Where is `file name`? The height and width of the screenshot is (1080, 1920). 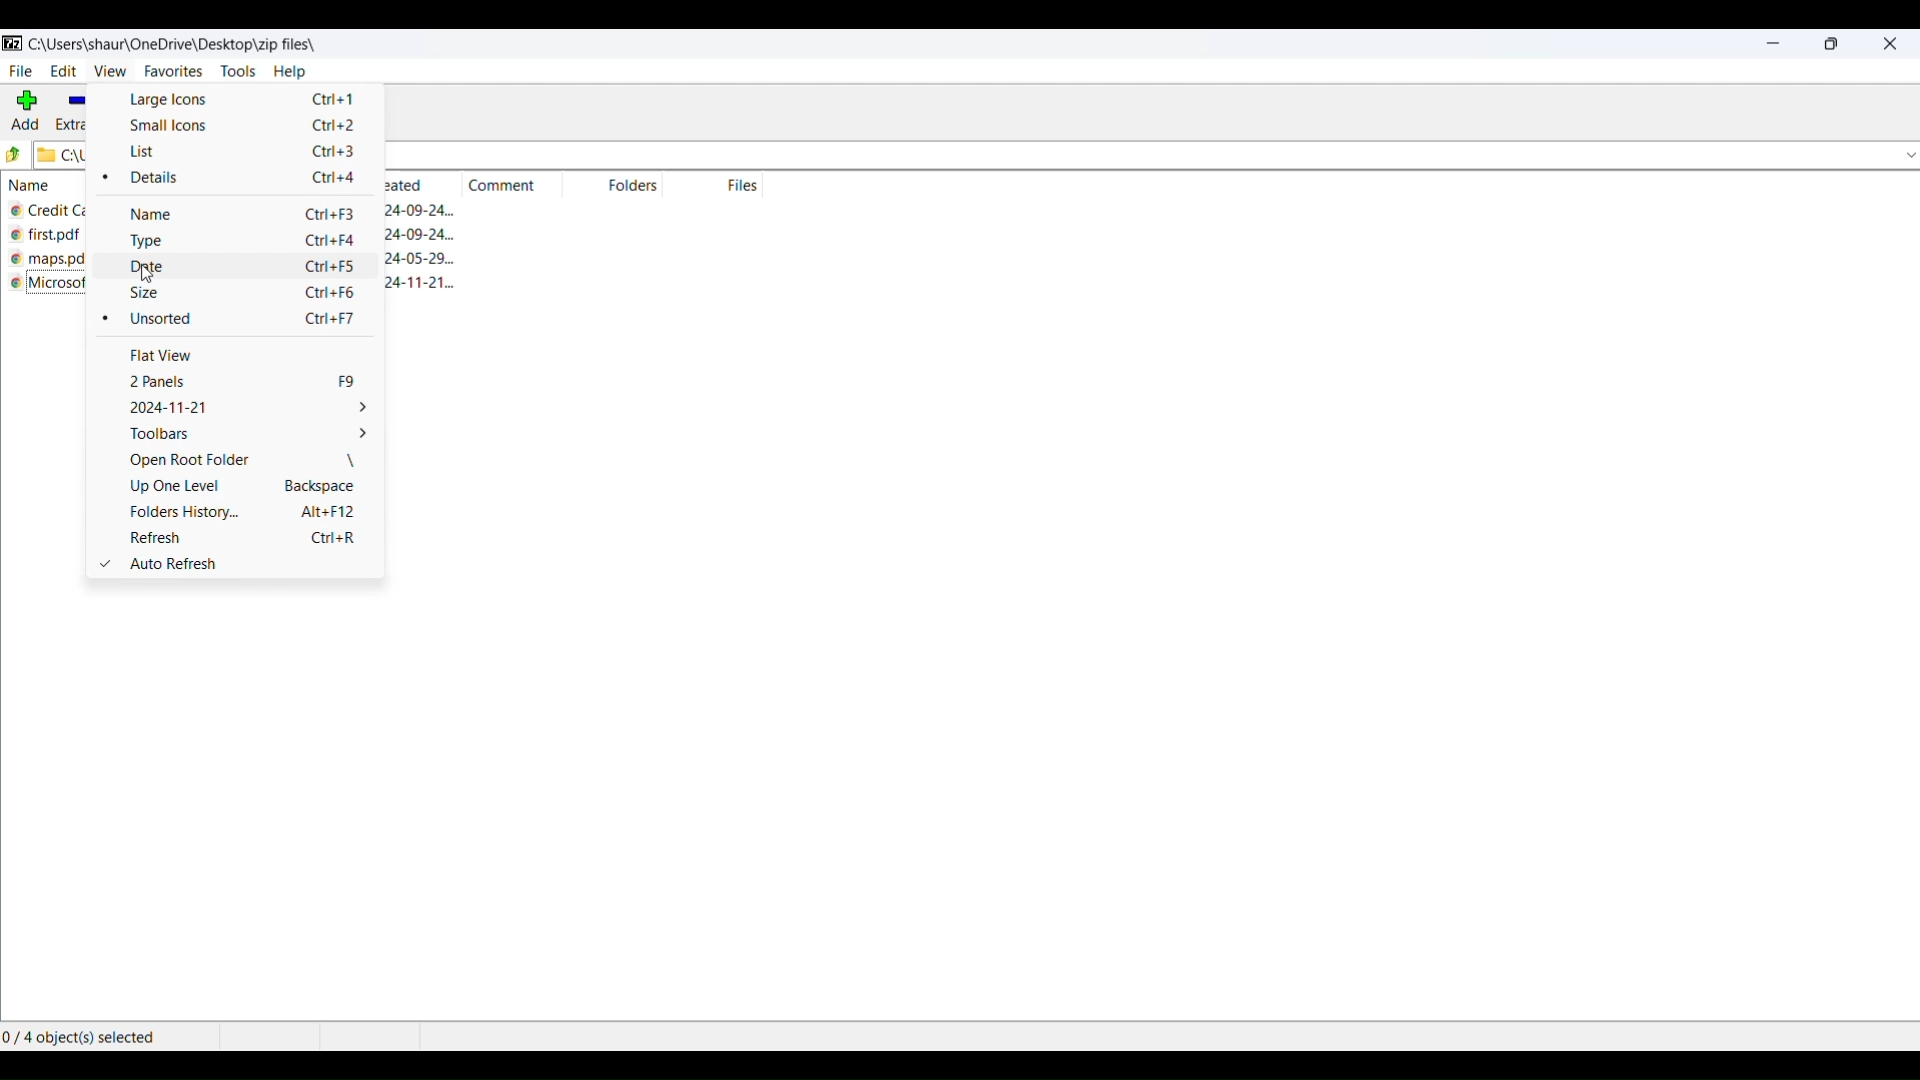 file name is located at coordinates (48, 211).